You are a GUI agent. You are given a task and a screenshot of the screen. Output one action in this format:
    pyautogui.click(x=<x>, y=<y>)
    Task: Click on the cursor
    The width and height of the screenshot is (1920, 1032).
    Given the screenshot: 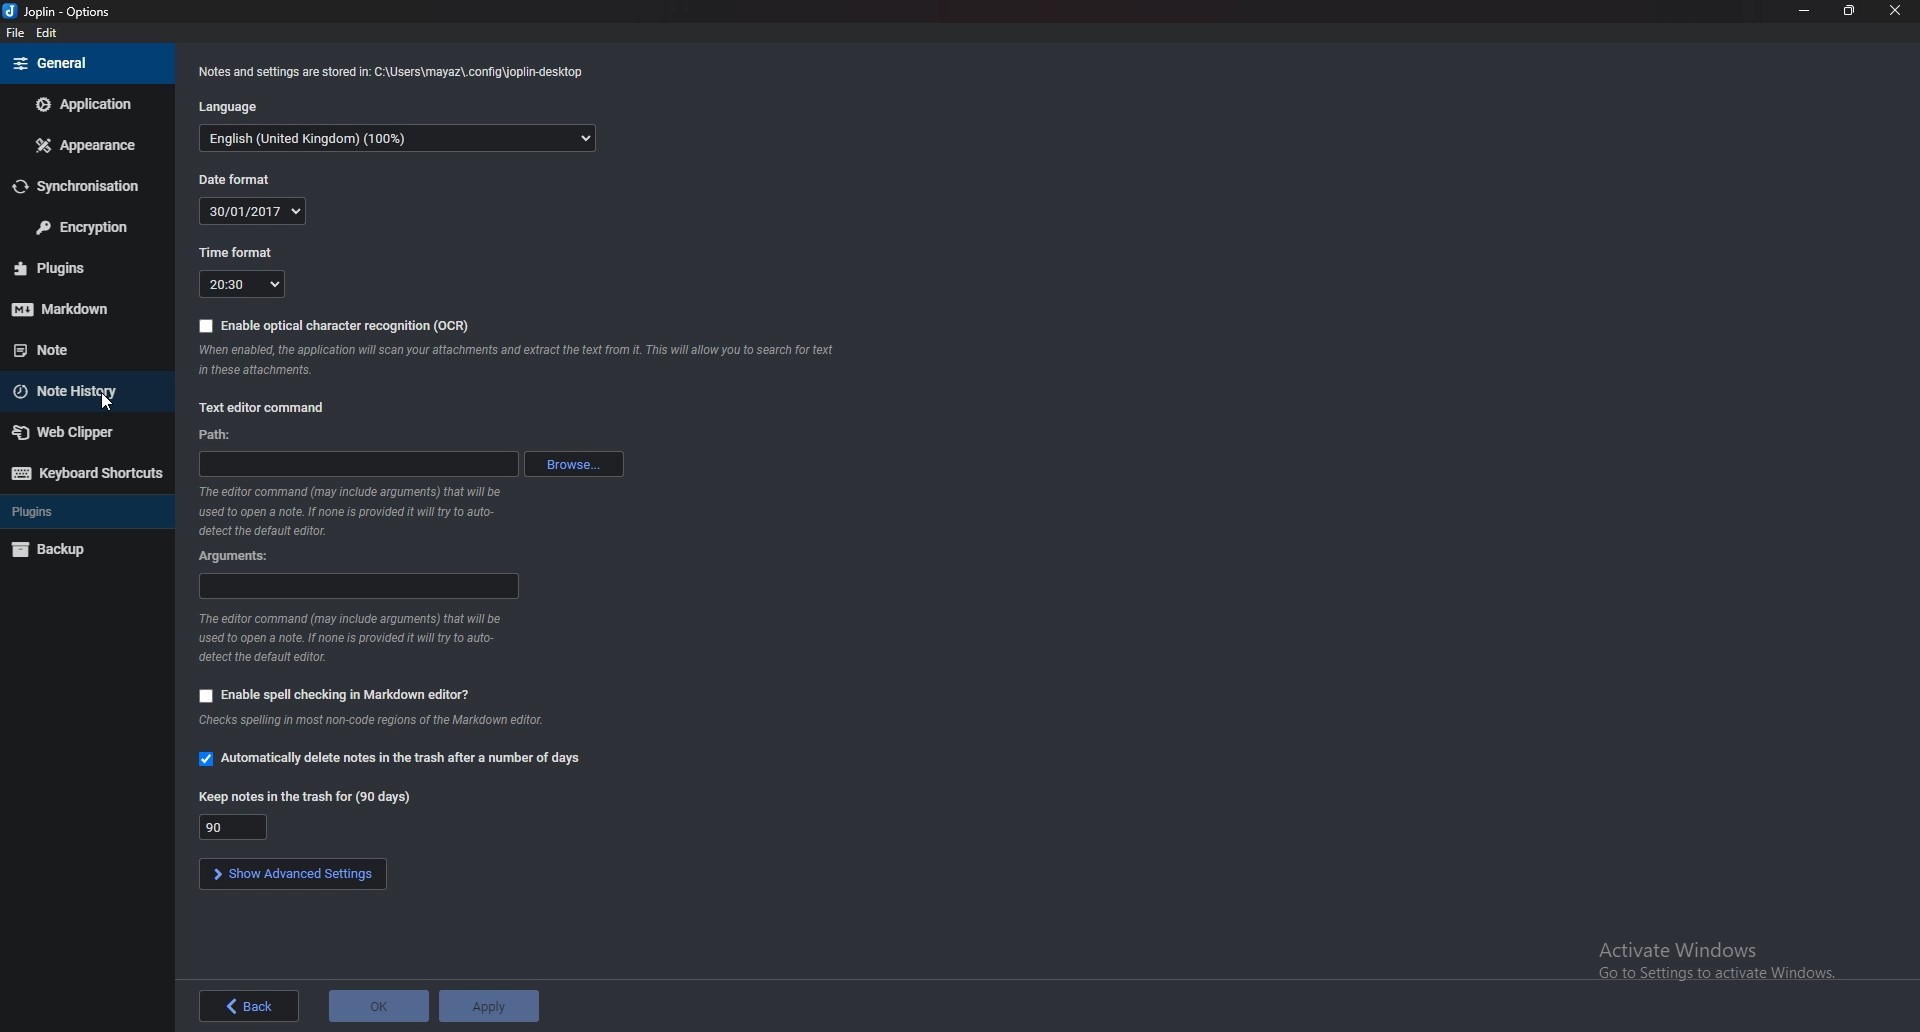 What is the action you would take?
    pyautogui.click(x=110, y=404)
    